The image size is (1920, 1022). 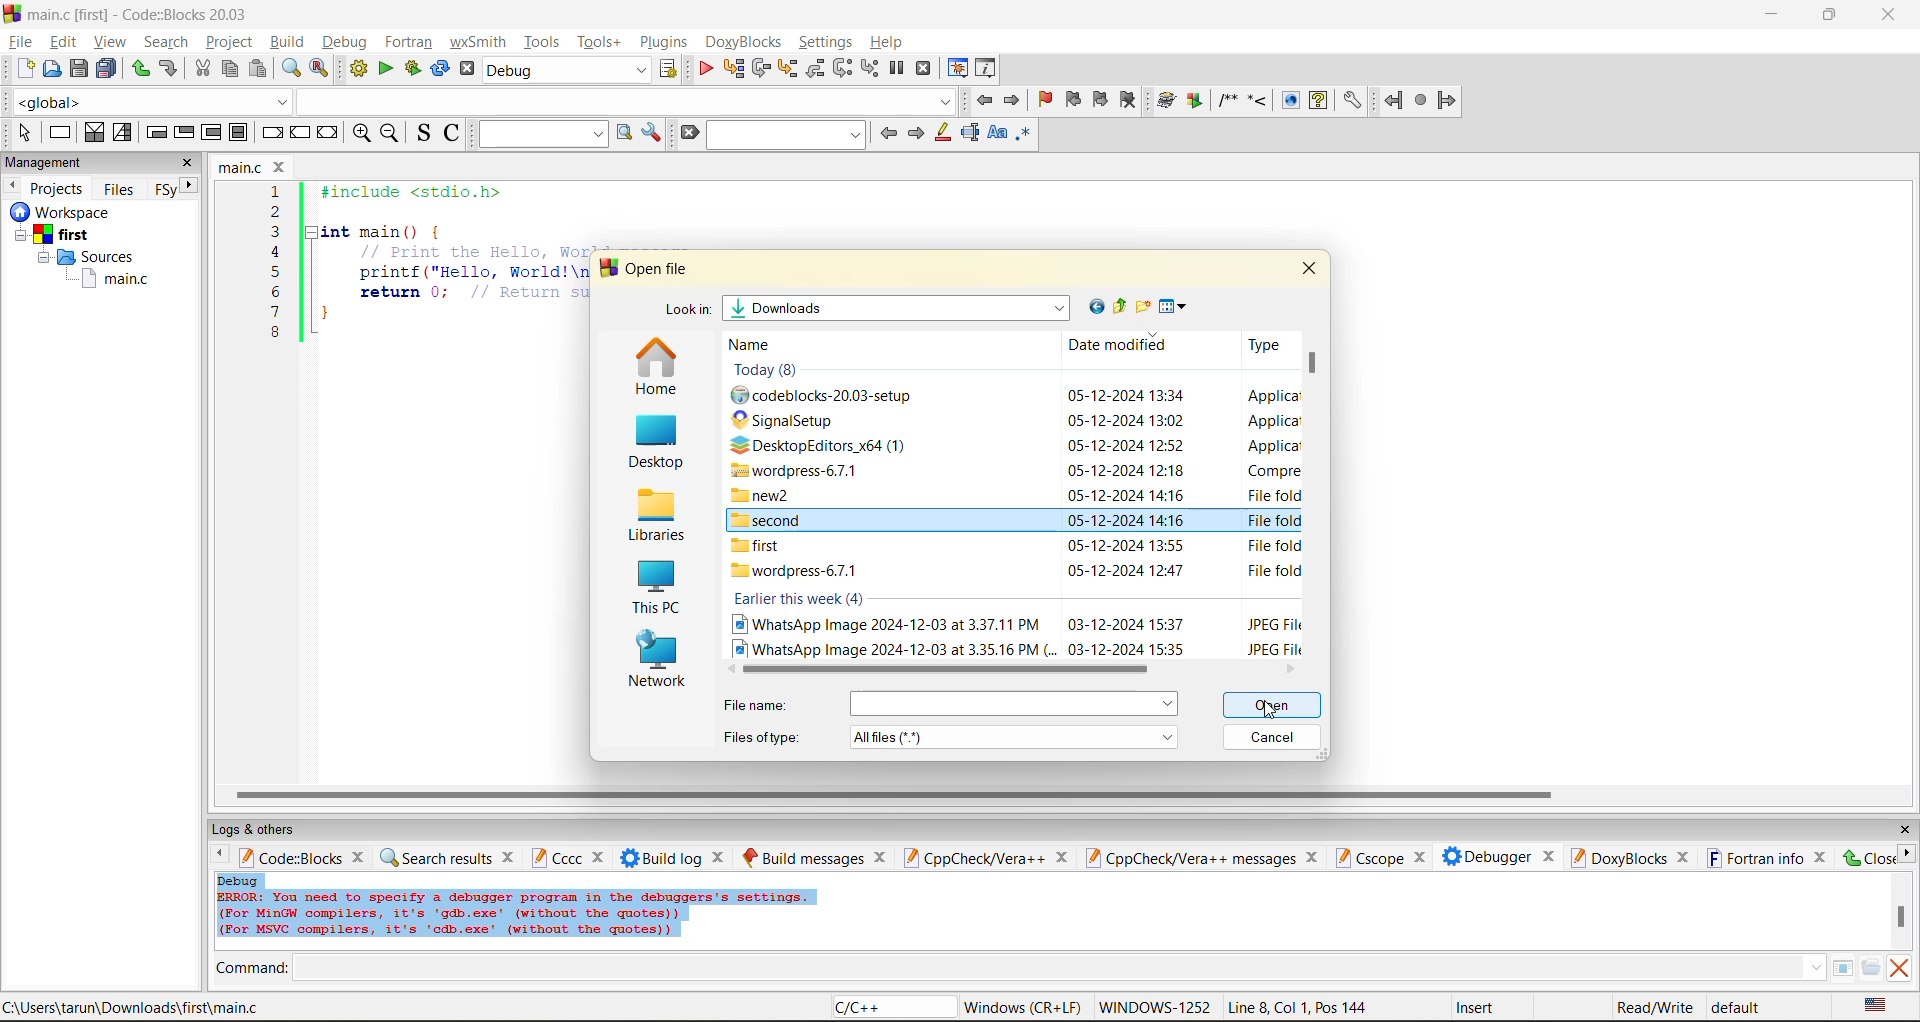 I want to click on text to search, so click(x=539, y=133).